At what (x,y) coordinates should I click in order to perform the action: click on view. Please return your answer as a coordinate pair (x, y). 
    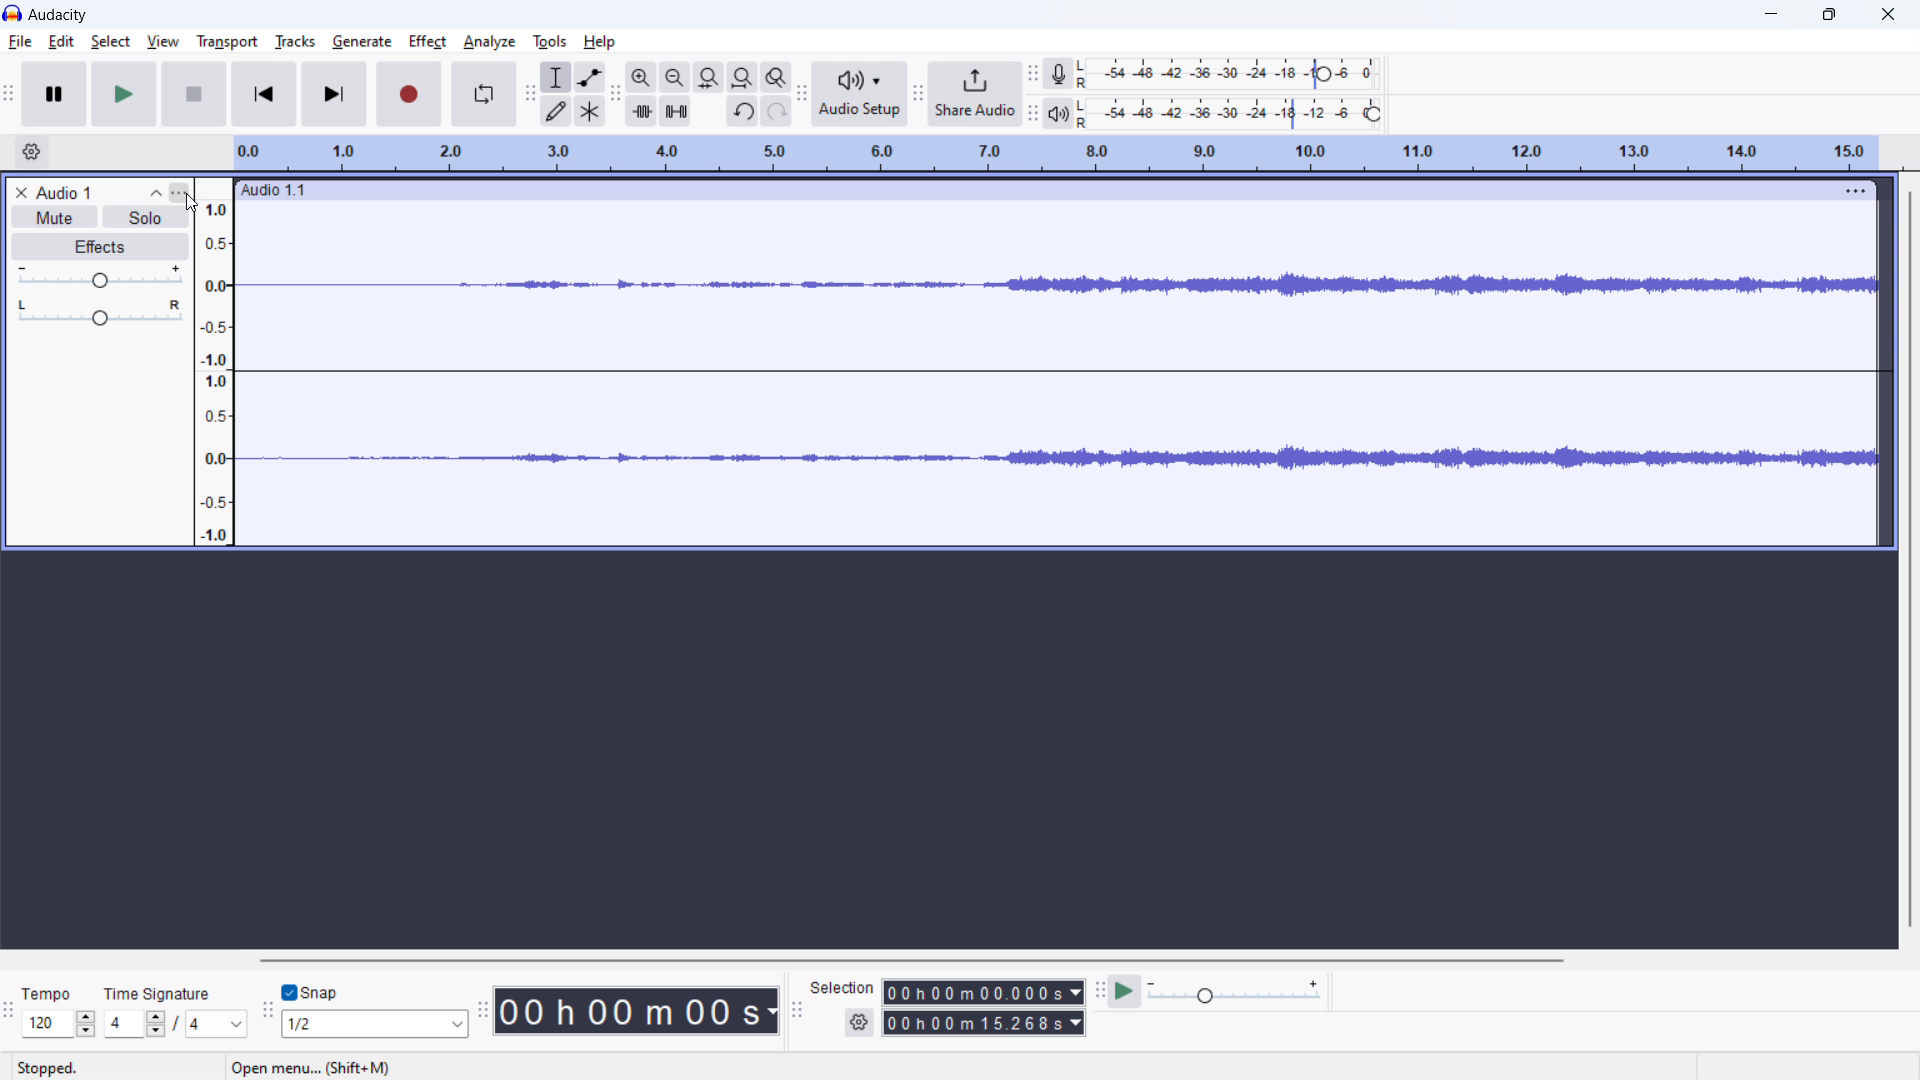
    Looking at the image, I should click on (162, 42).